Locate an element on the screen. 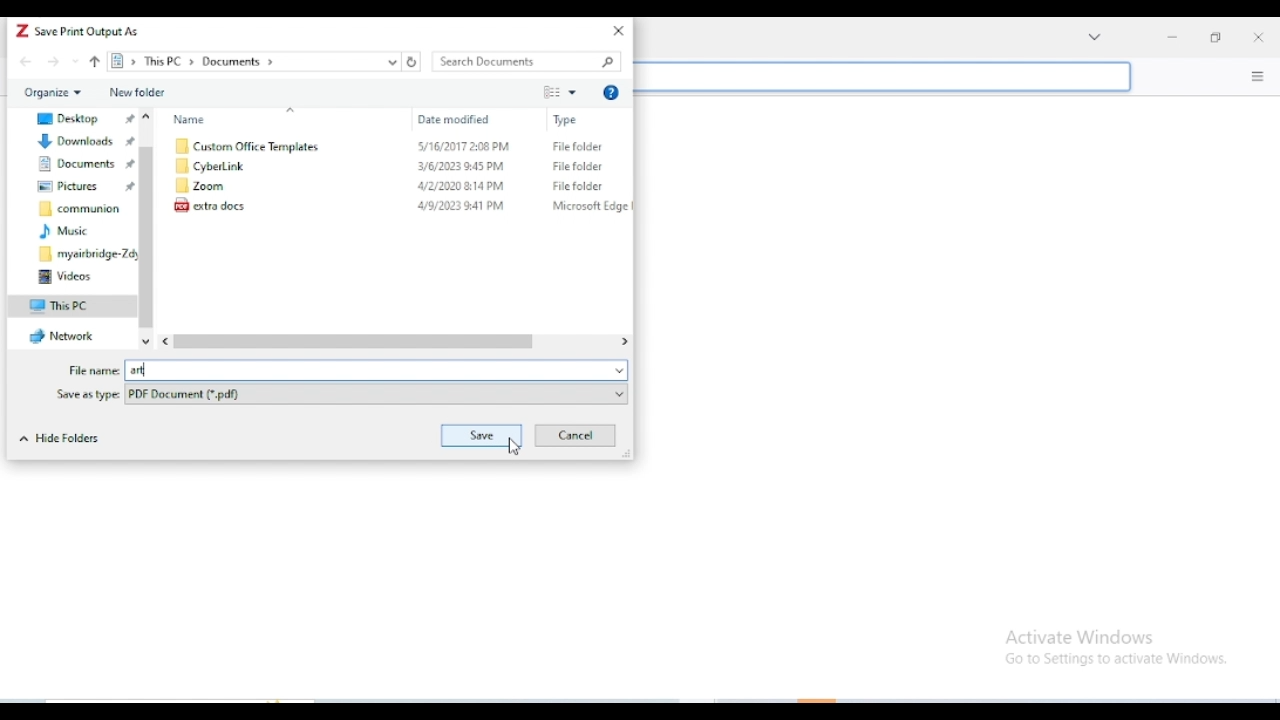 Image resolution: width=1280 pixels, height=720 pixels. up to "This PC" is located at coordinates (95, 62).